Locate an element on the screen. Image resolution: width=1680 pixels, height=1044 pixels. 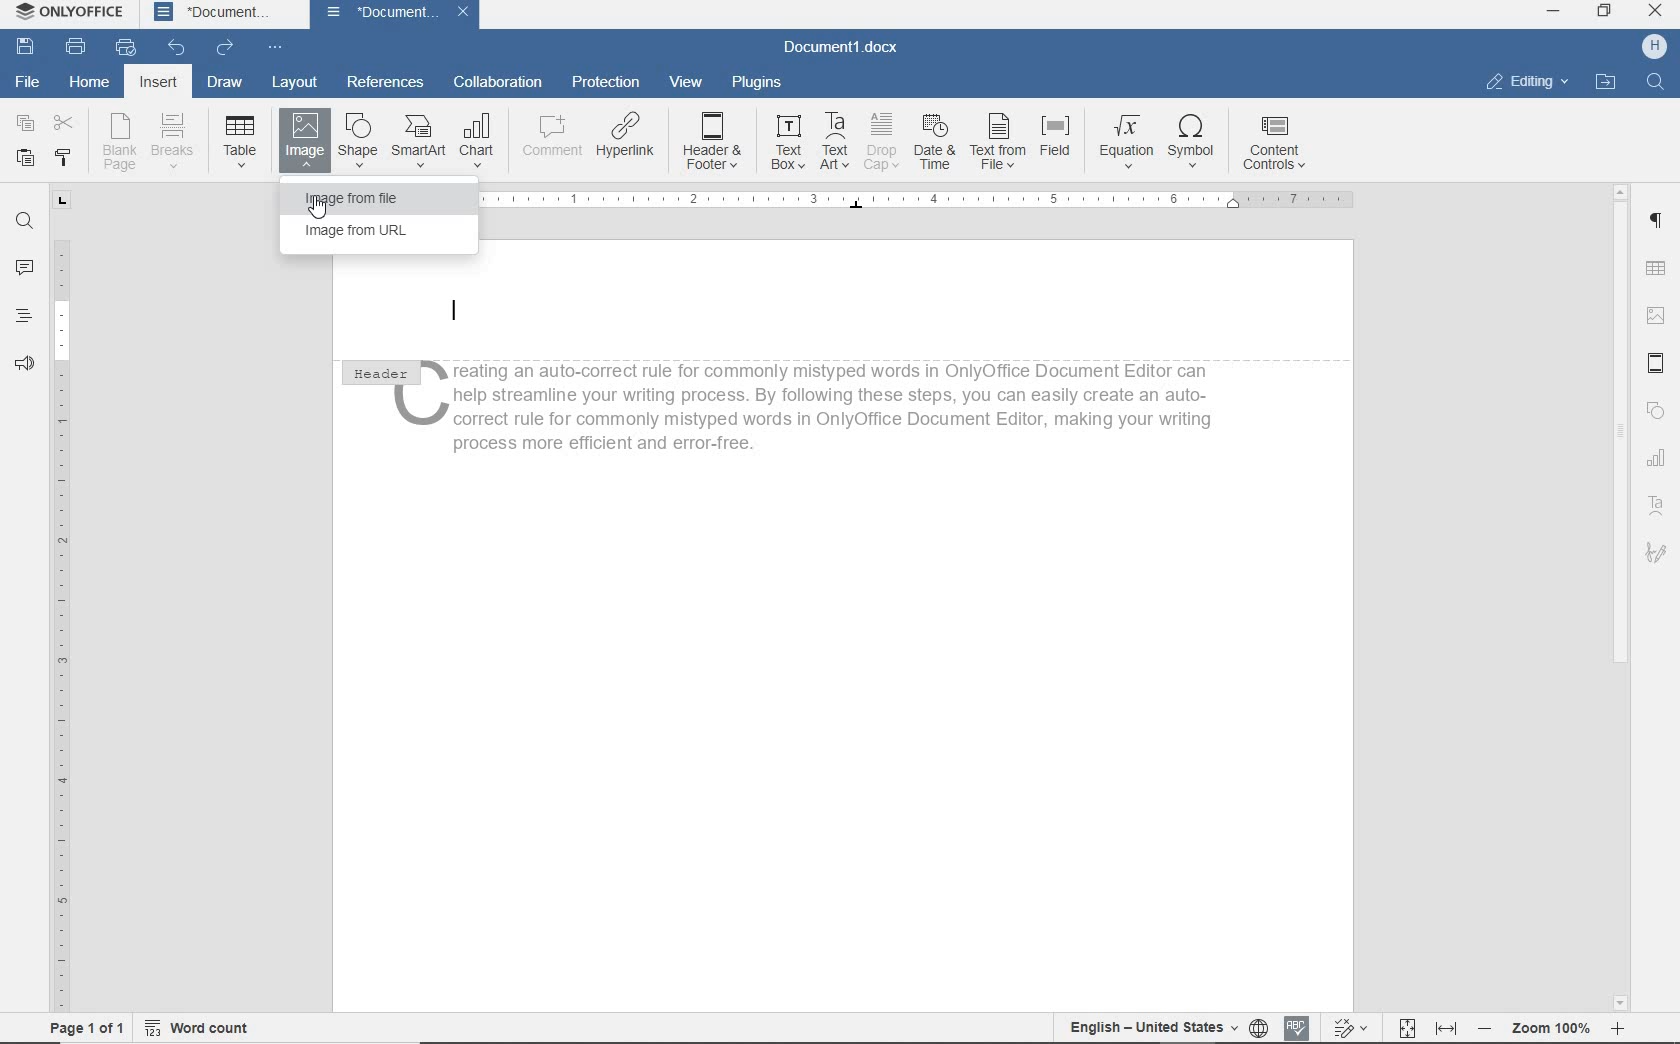
TEXT ART is located at coordinates (835, 146).